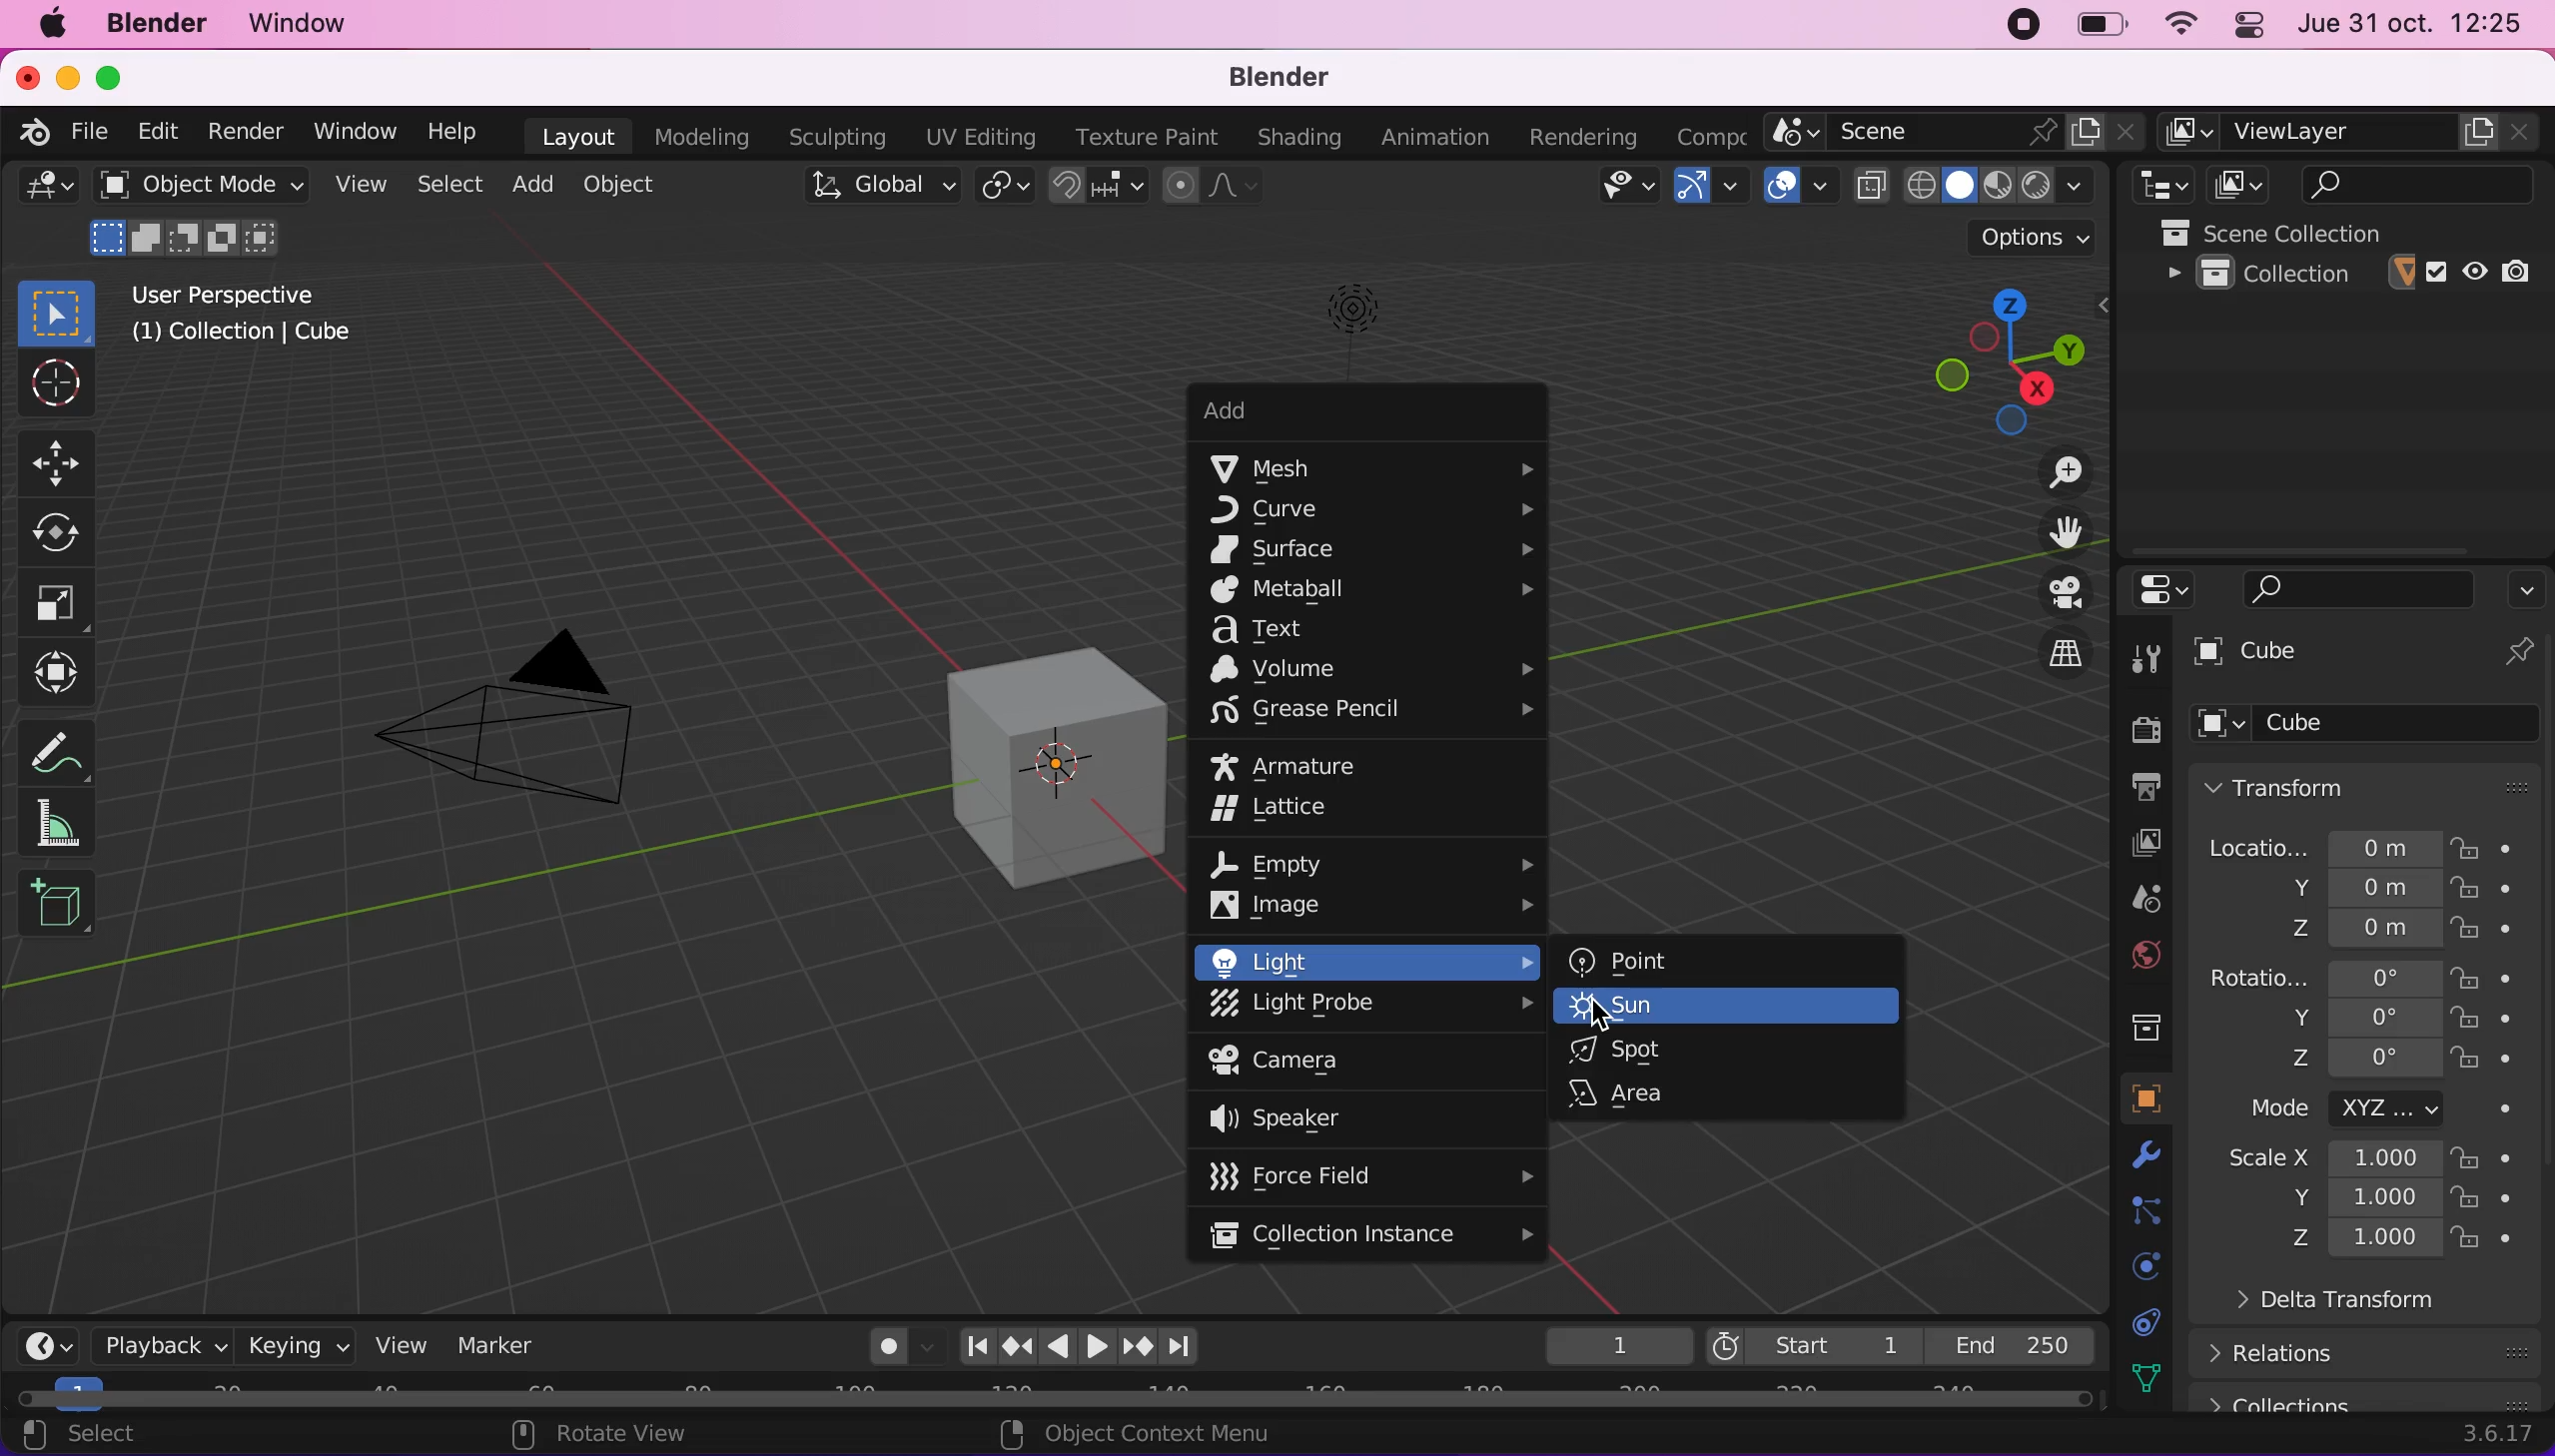 The width and height of the screenshot is (2555, 1456). What do you see at coordinates (1305, 1122) in the screenshot?
I see `speaker` at bounding box center [1305, 1122].